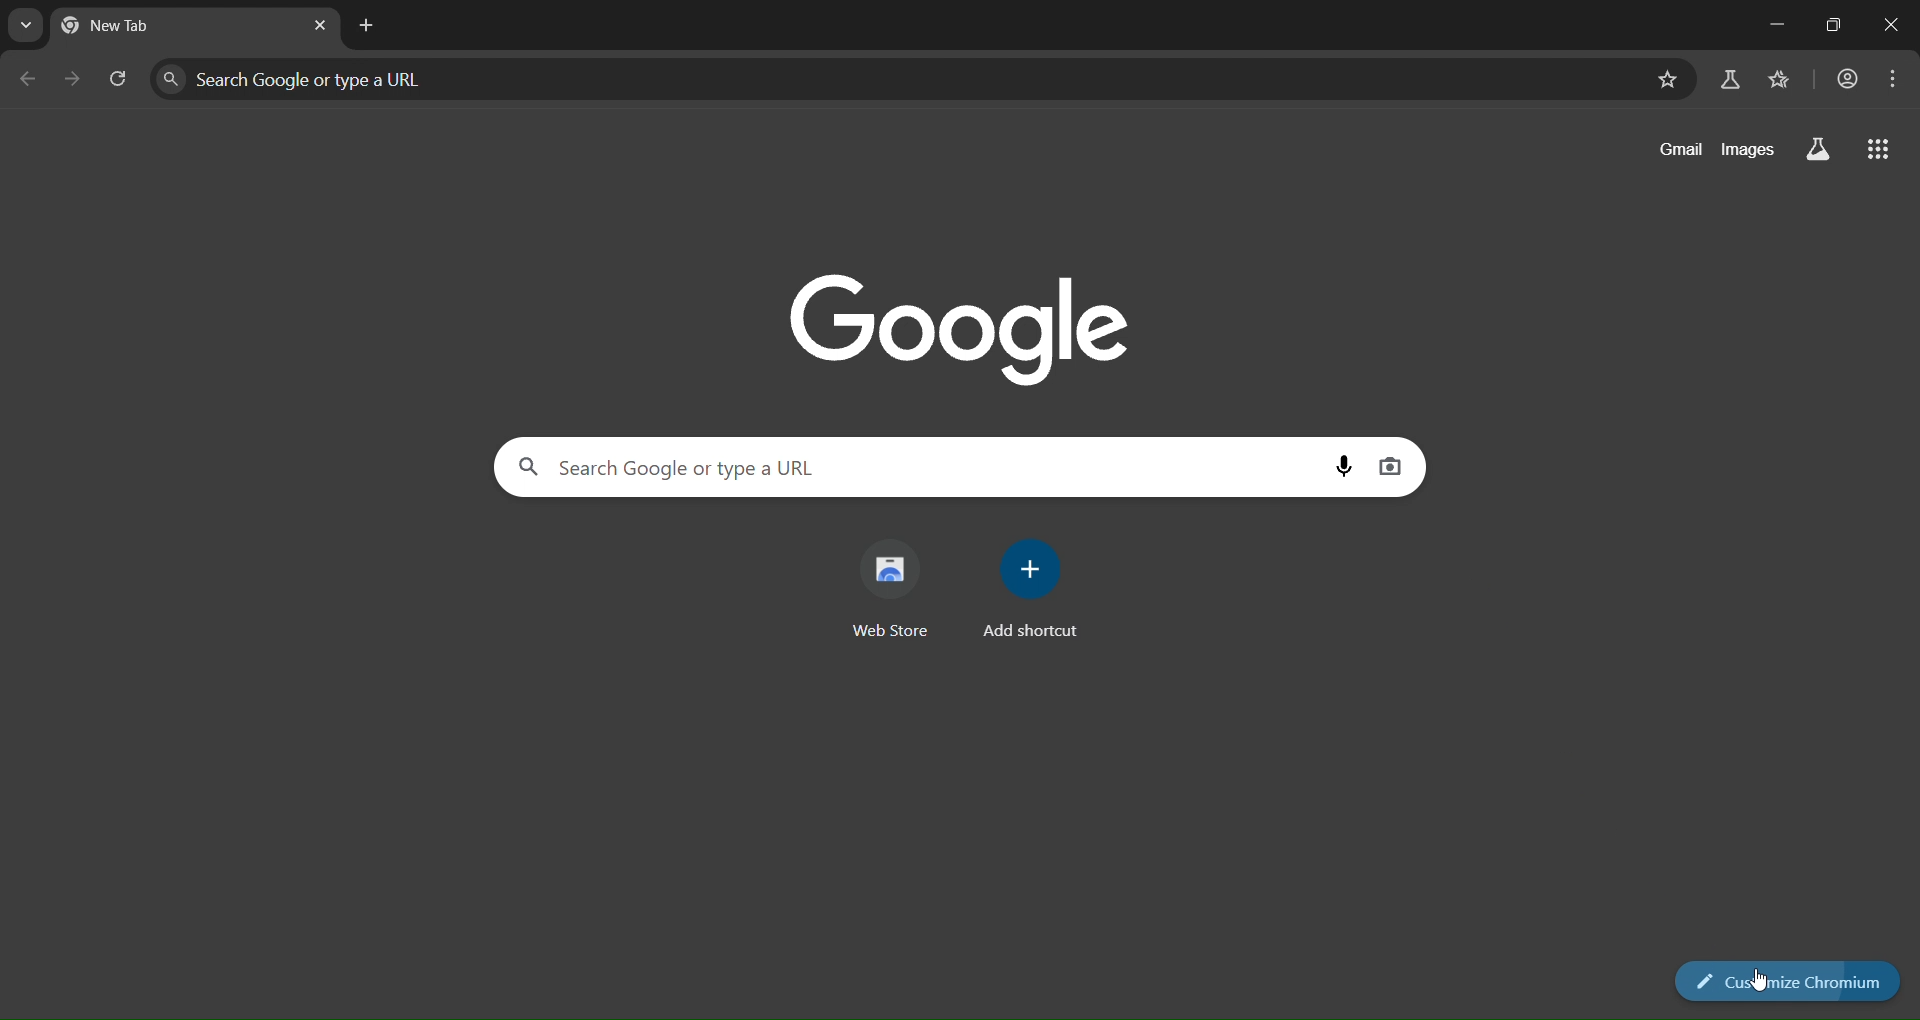  I want to click on maximize, so click(1828, 23).